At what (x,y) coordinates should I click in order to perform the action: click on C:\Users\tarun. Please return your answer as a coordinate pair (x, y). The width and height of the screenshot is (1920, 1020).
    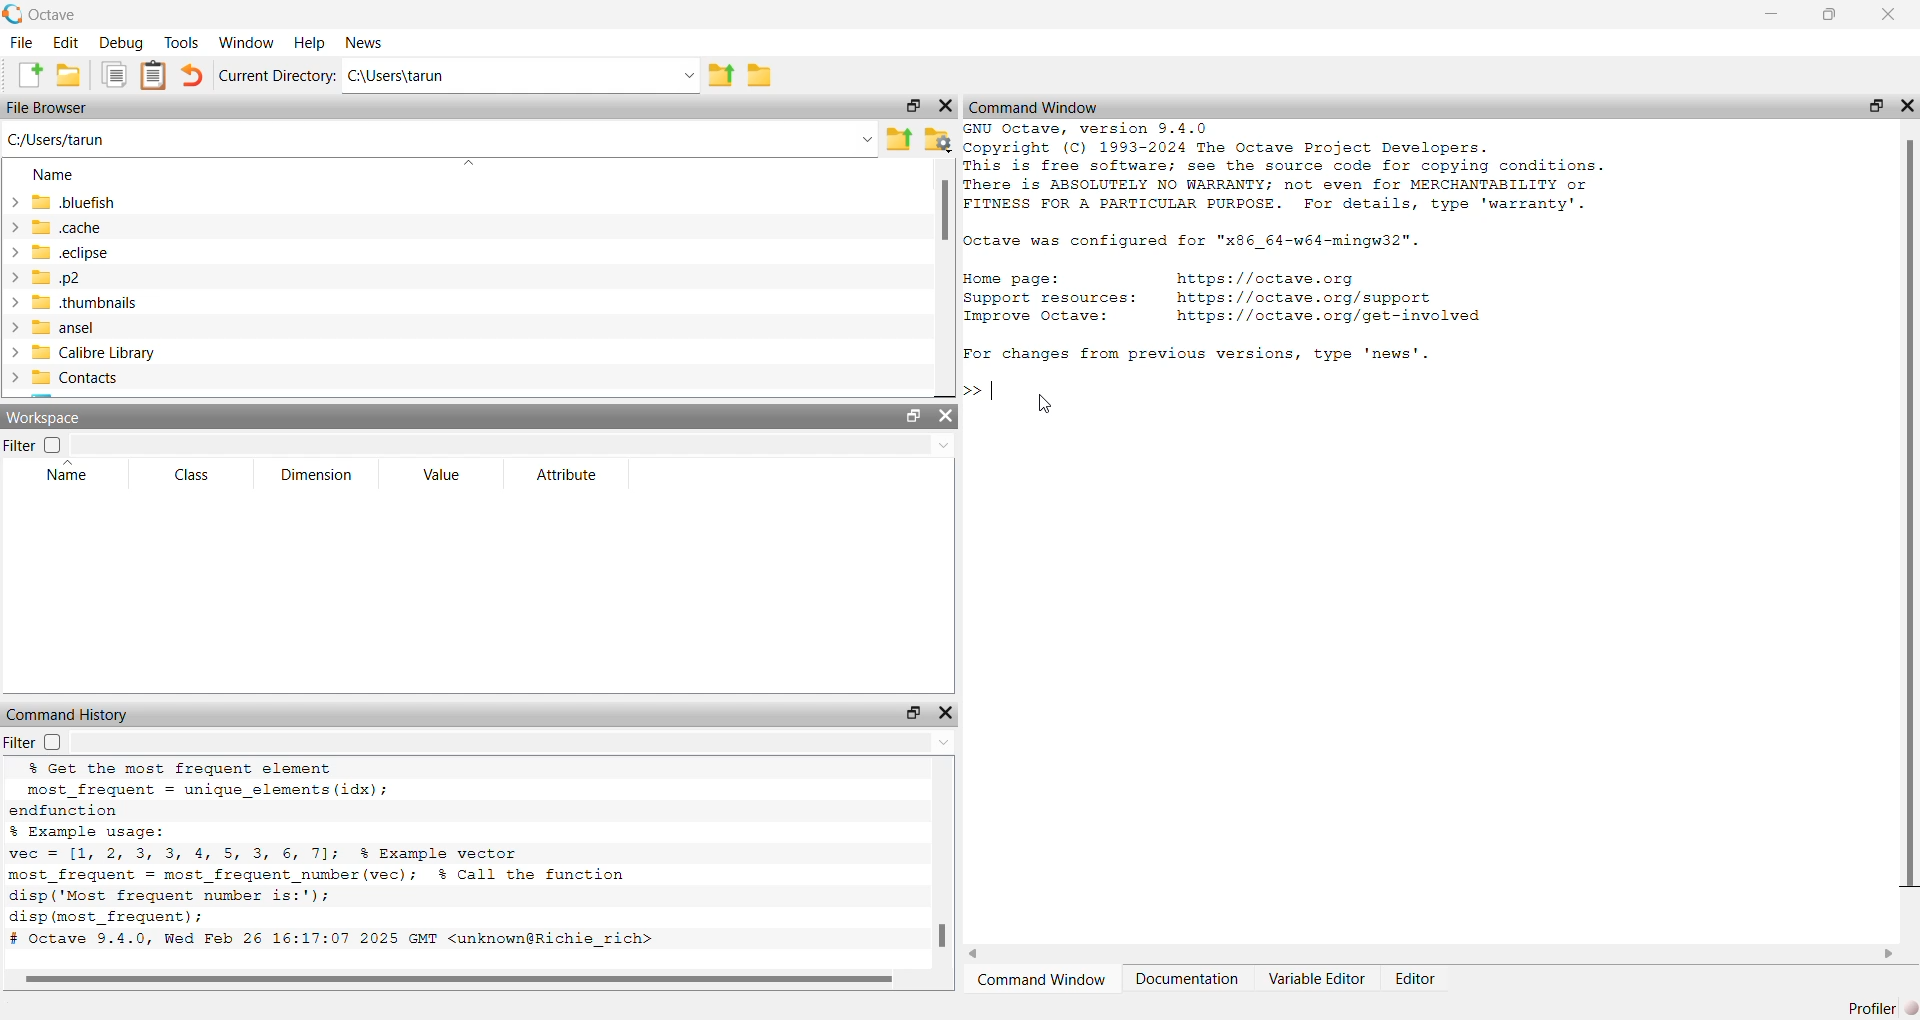
    Looking at the image, I should click on (491, 75).